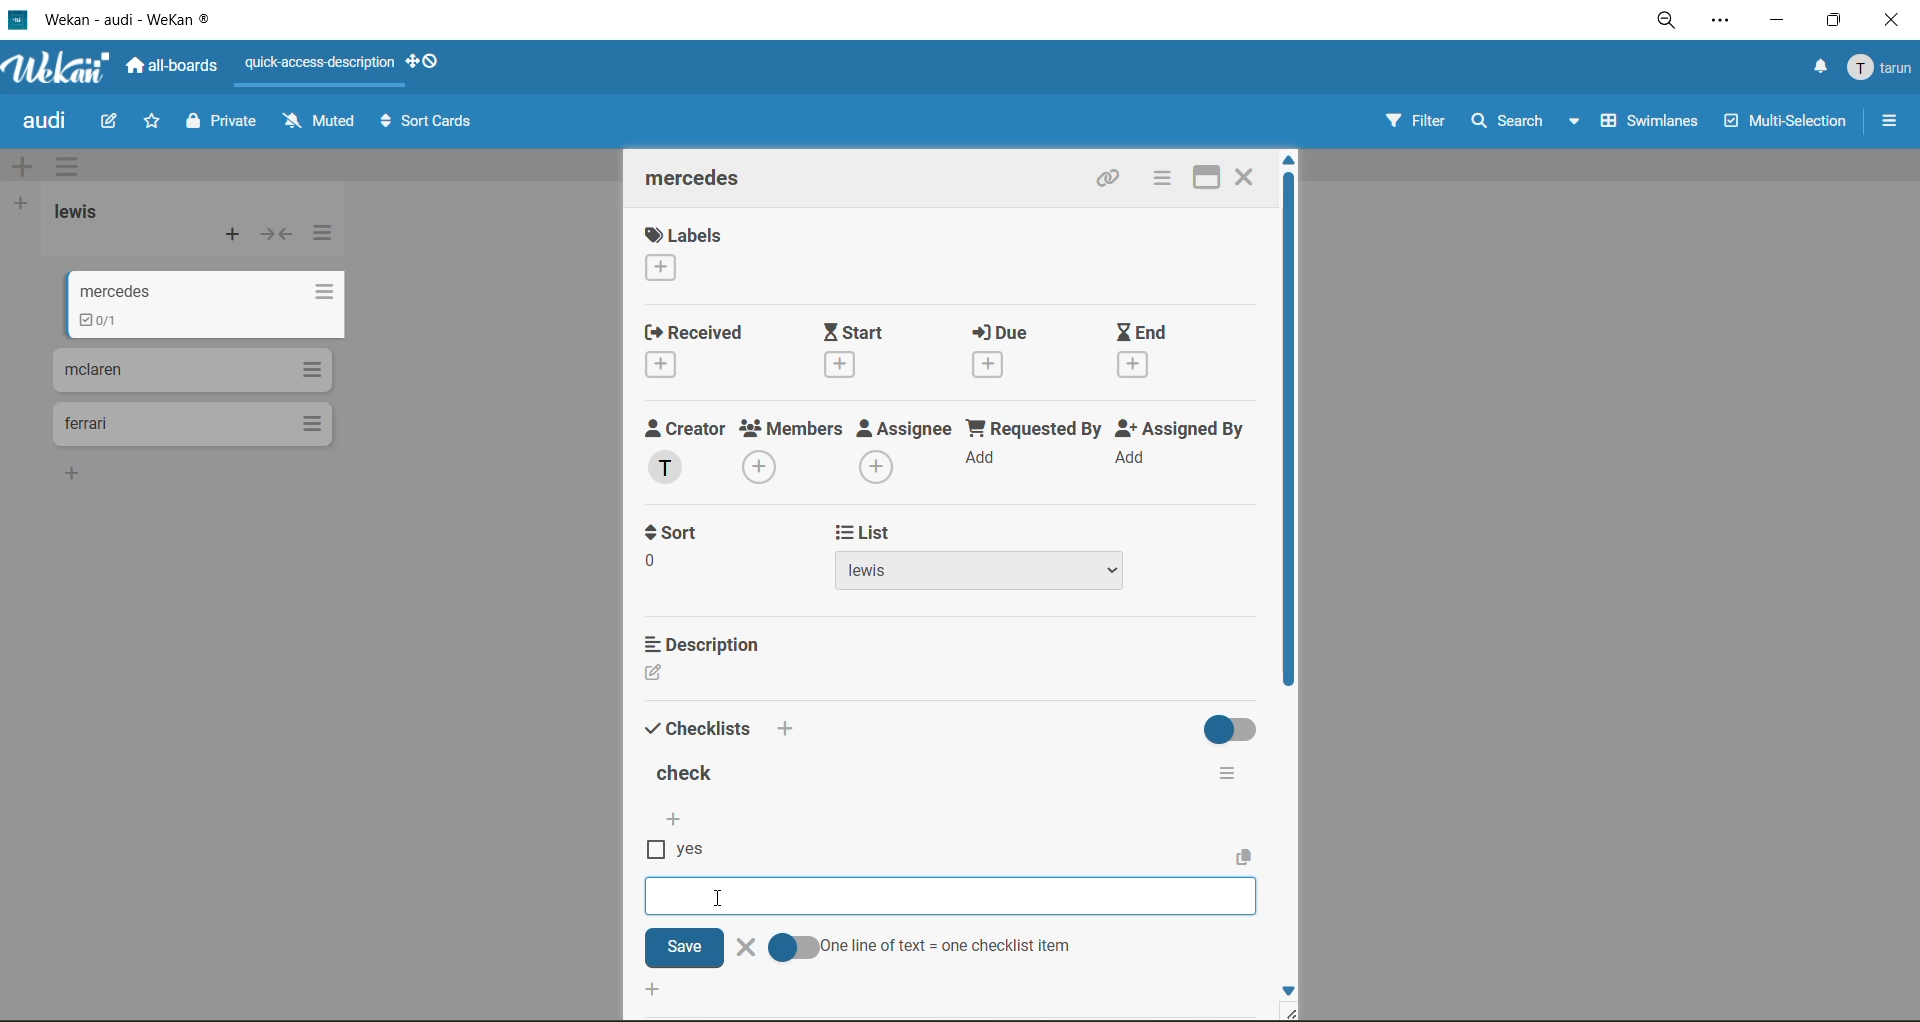 The height and width of the screenshot is (1022, 1920). Describe the element at coordinates (1288, 444) in the screenshot. I see `vertical scroll bar` at that location.